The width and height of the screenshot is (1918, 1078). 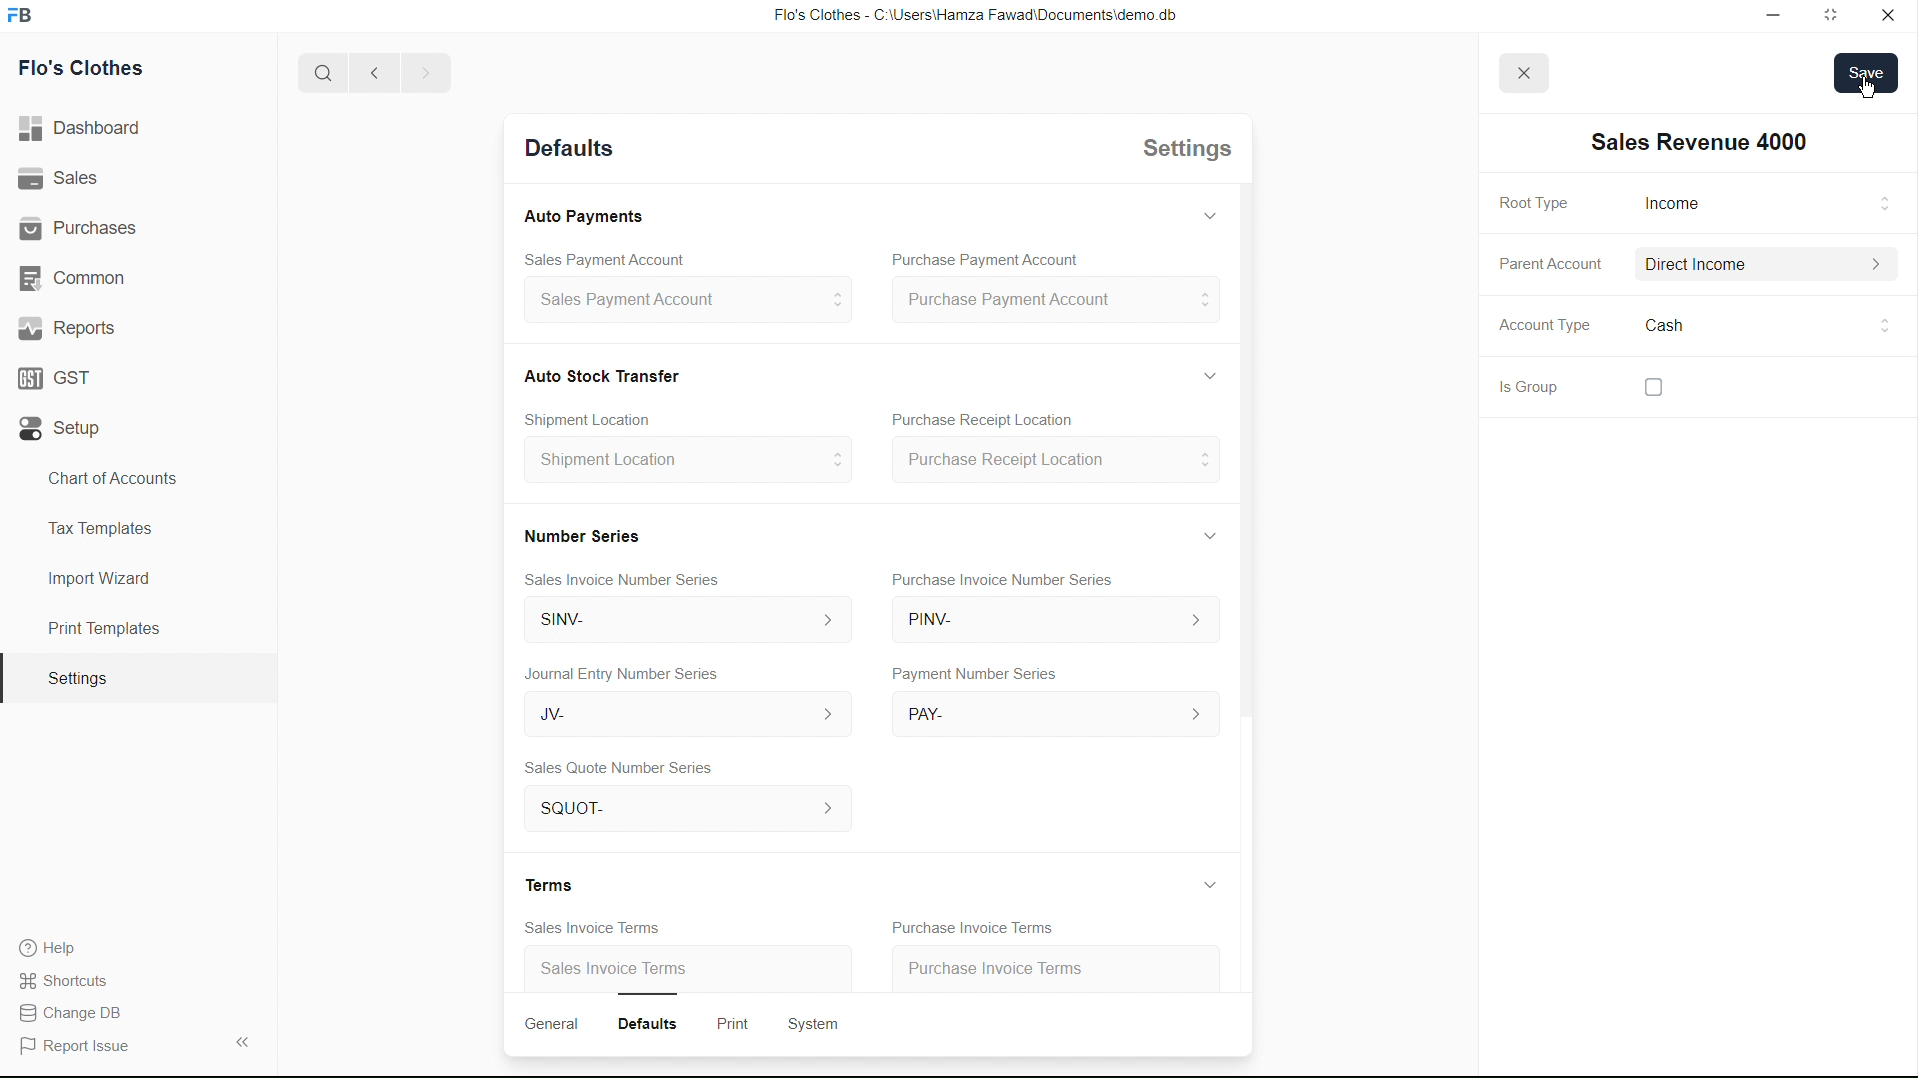 I want to click on Flo's Clothes - C:\Users\Hamza Fawad\Documents\demo db, so click(x=973, y=16).